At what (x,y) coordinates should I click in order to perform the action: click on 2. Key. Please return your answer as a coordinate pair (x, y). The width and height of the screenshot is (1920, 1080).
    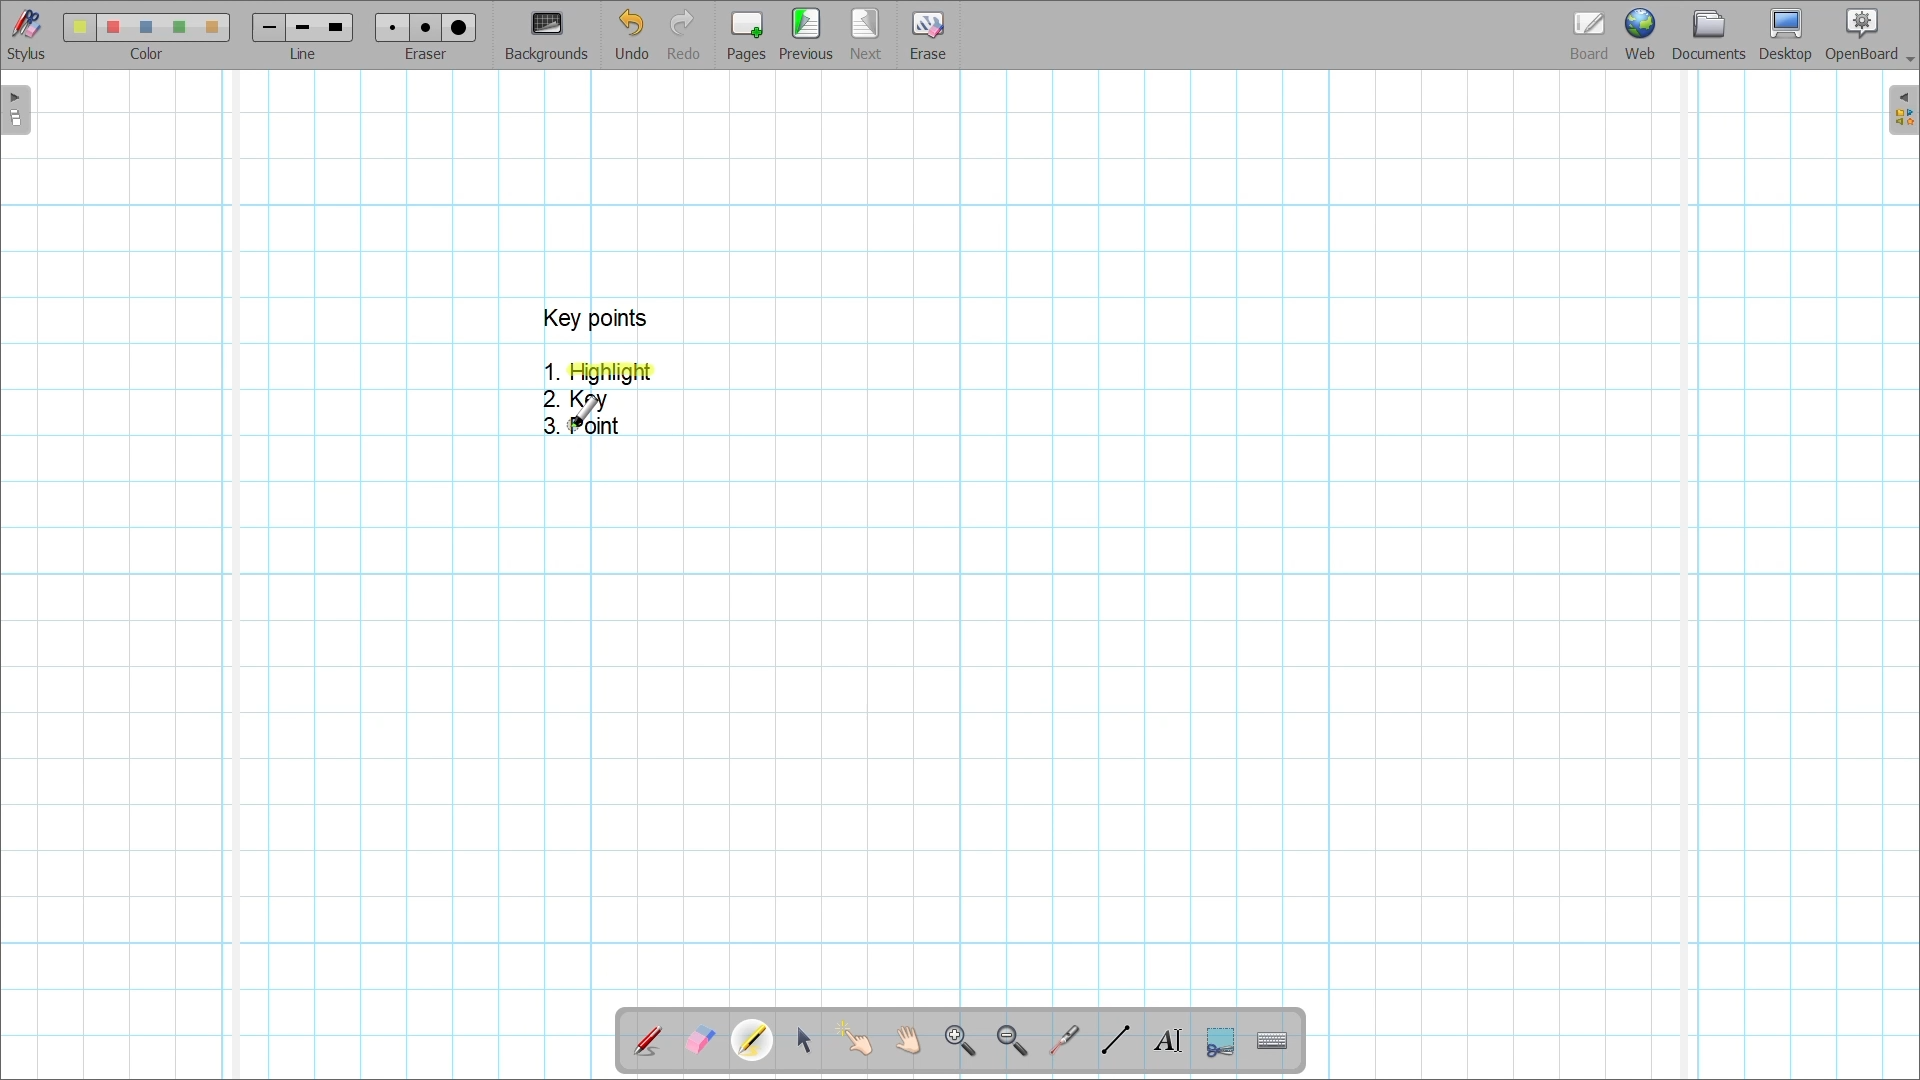
    Looking at the image, I should click on (578, 400).